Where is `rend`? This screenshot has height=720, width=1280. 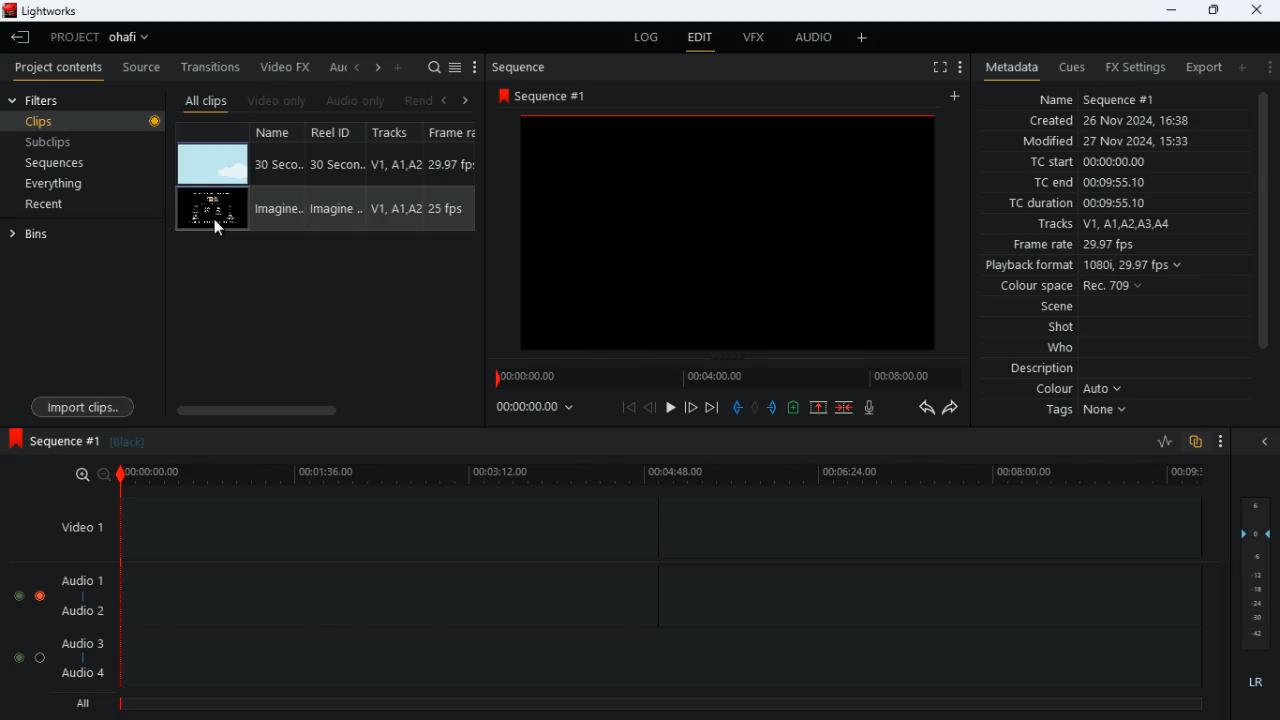
rend is located at coordinates (420, 100).